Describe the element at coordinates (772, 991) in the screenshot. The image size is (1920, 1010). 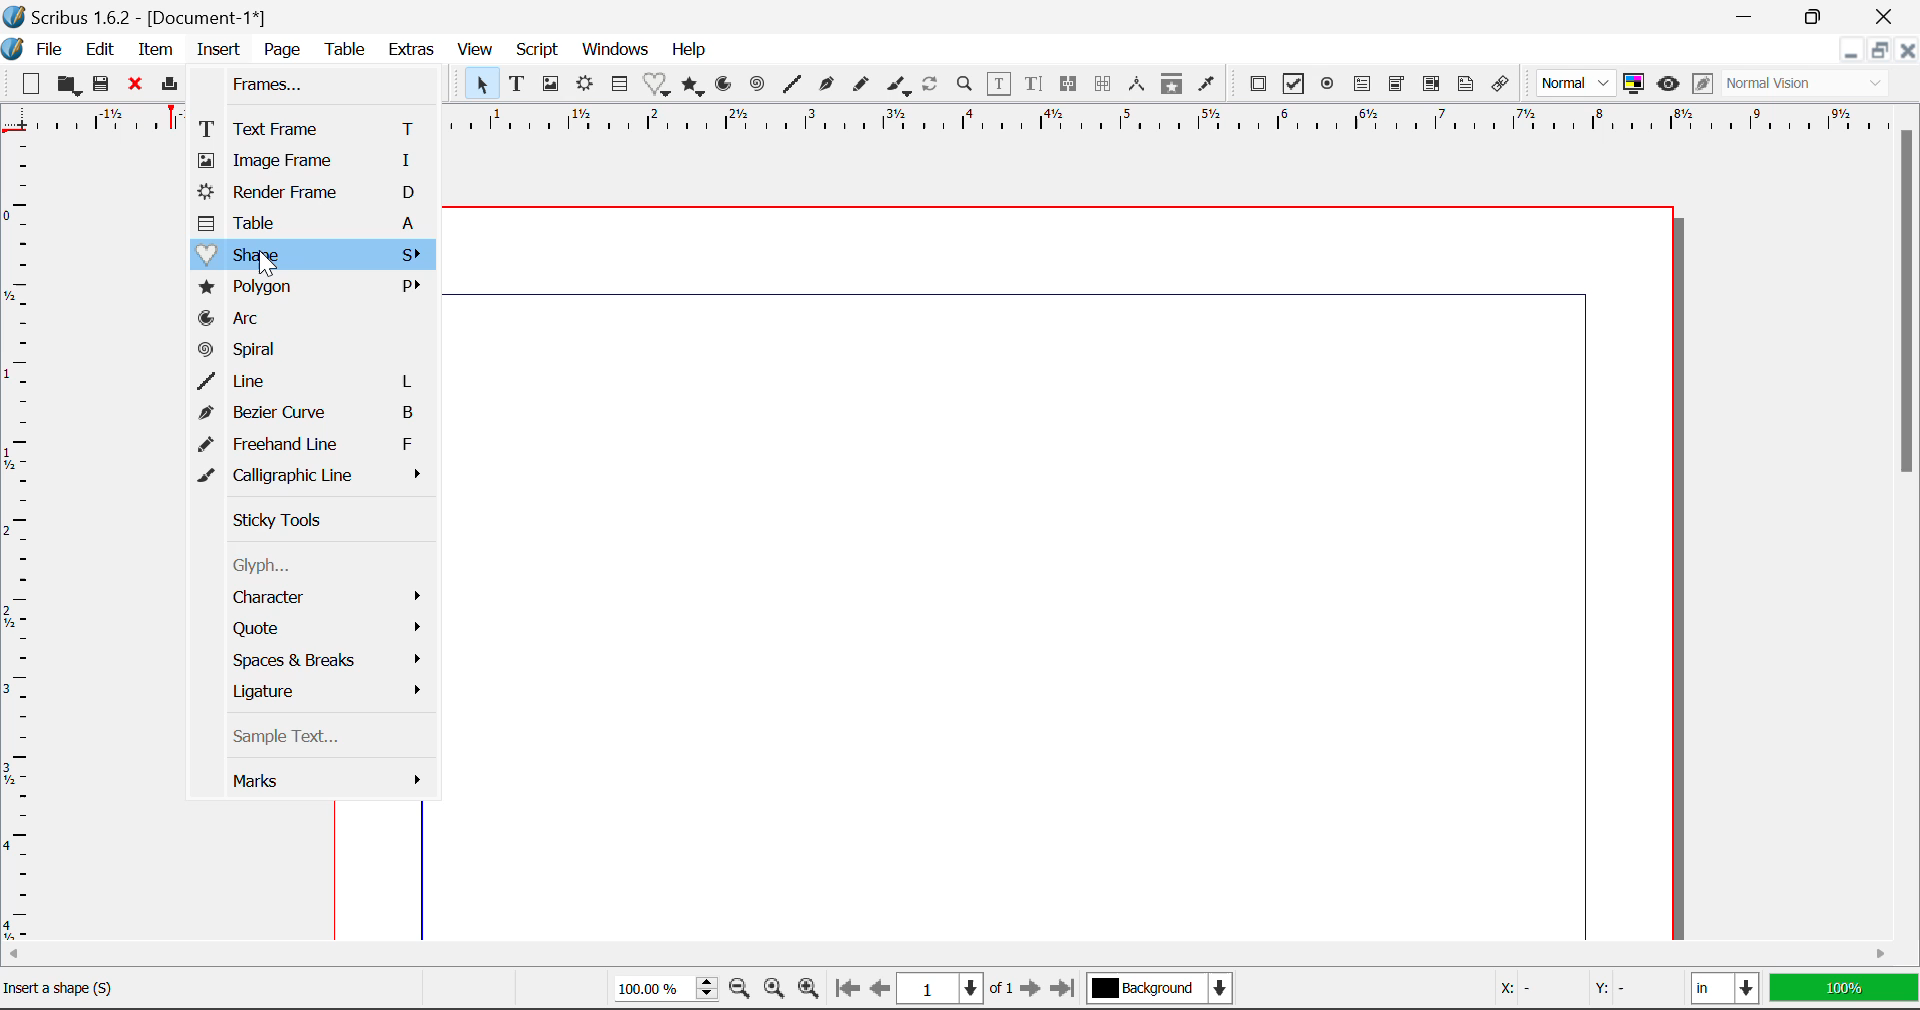
I see `Zoom to 100%` at that location.